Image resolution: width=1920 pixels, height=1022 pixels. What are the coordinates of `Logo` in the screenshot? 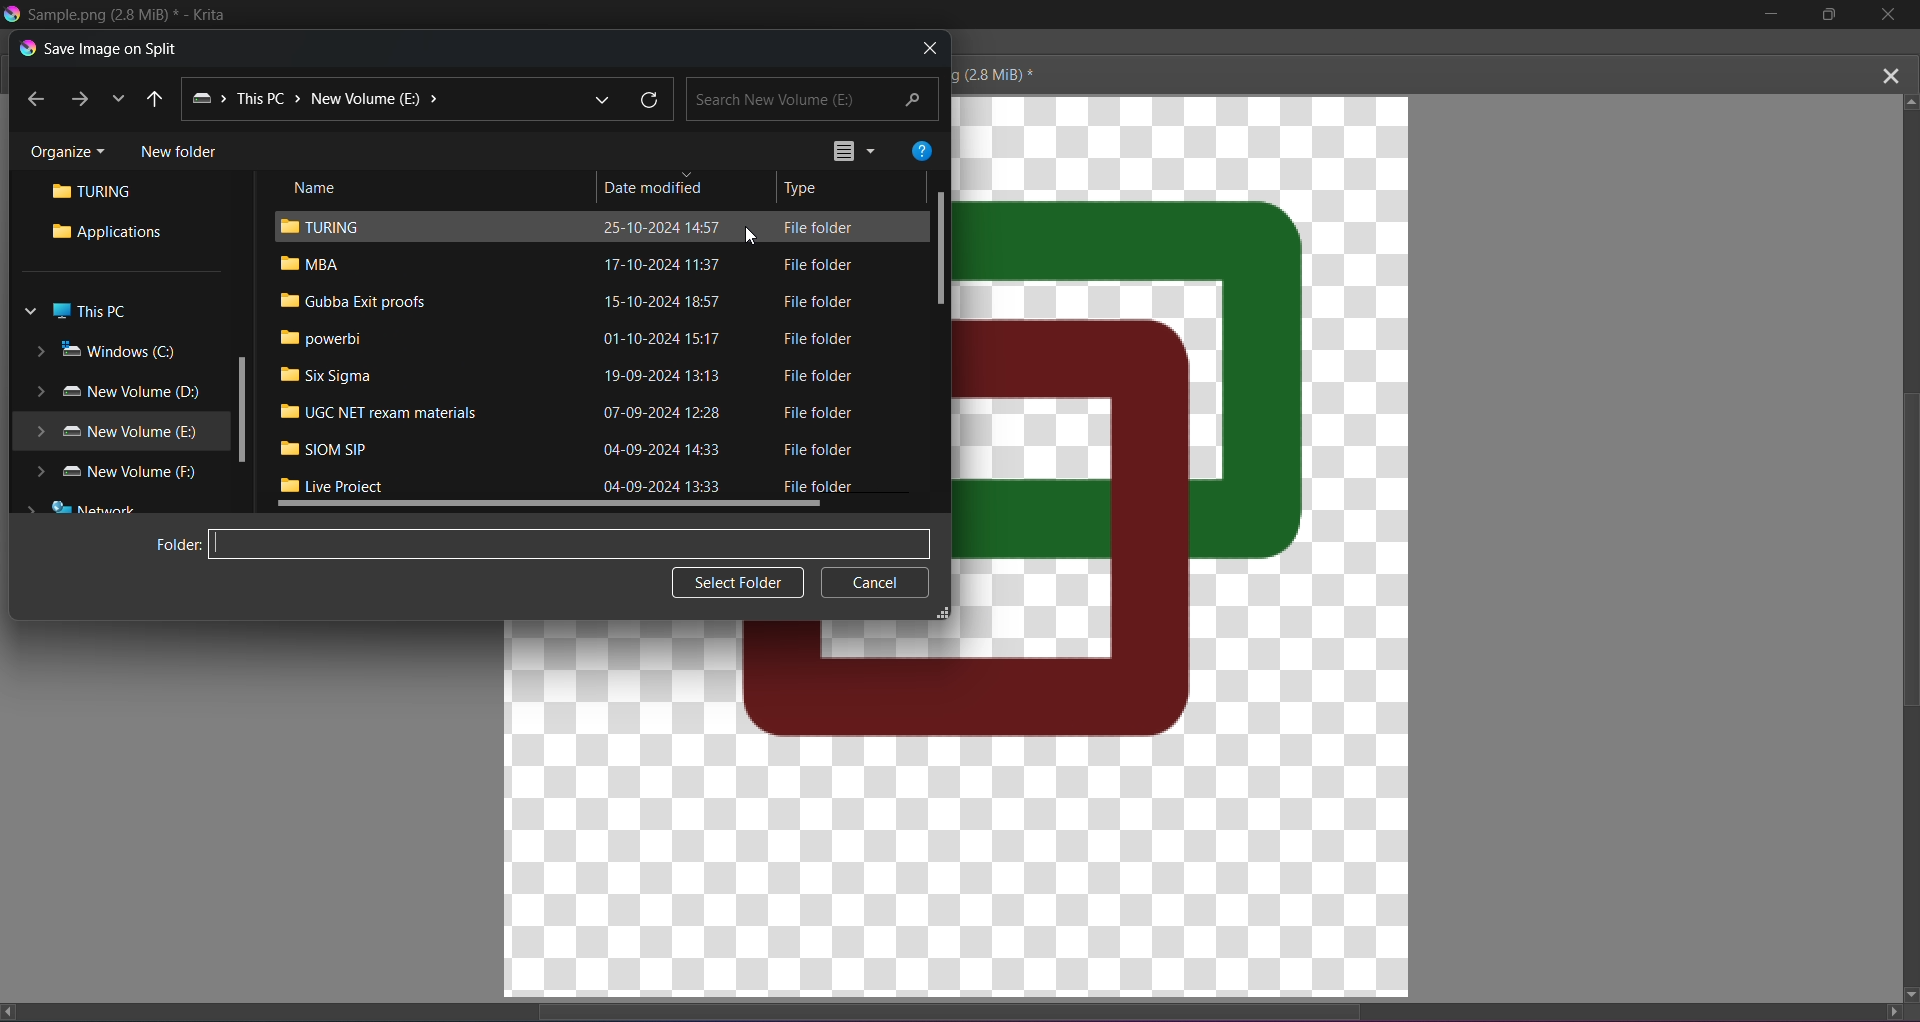 It's located at (12, 13).